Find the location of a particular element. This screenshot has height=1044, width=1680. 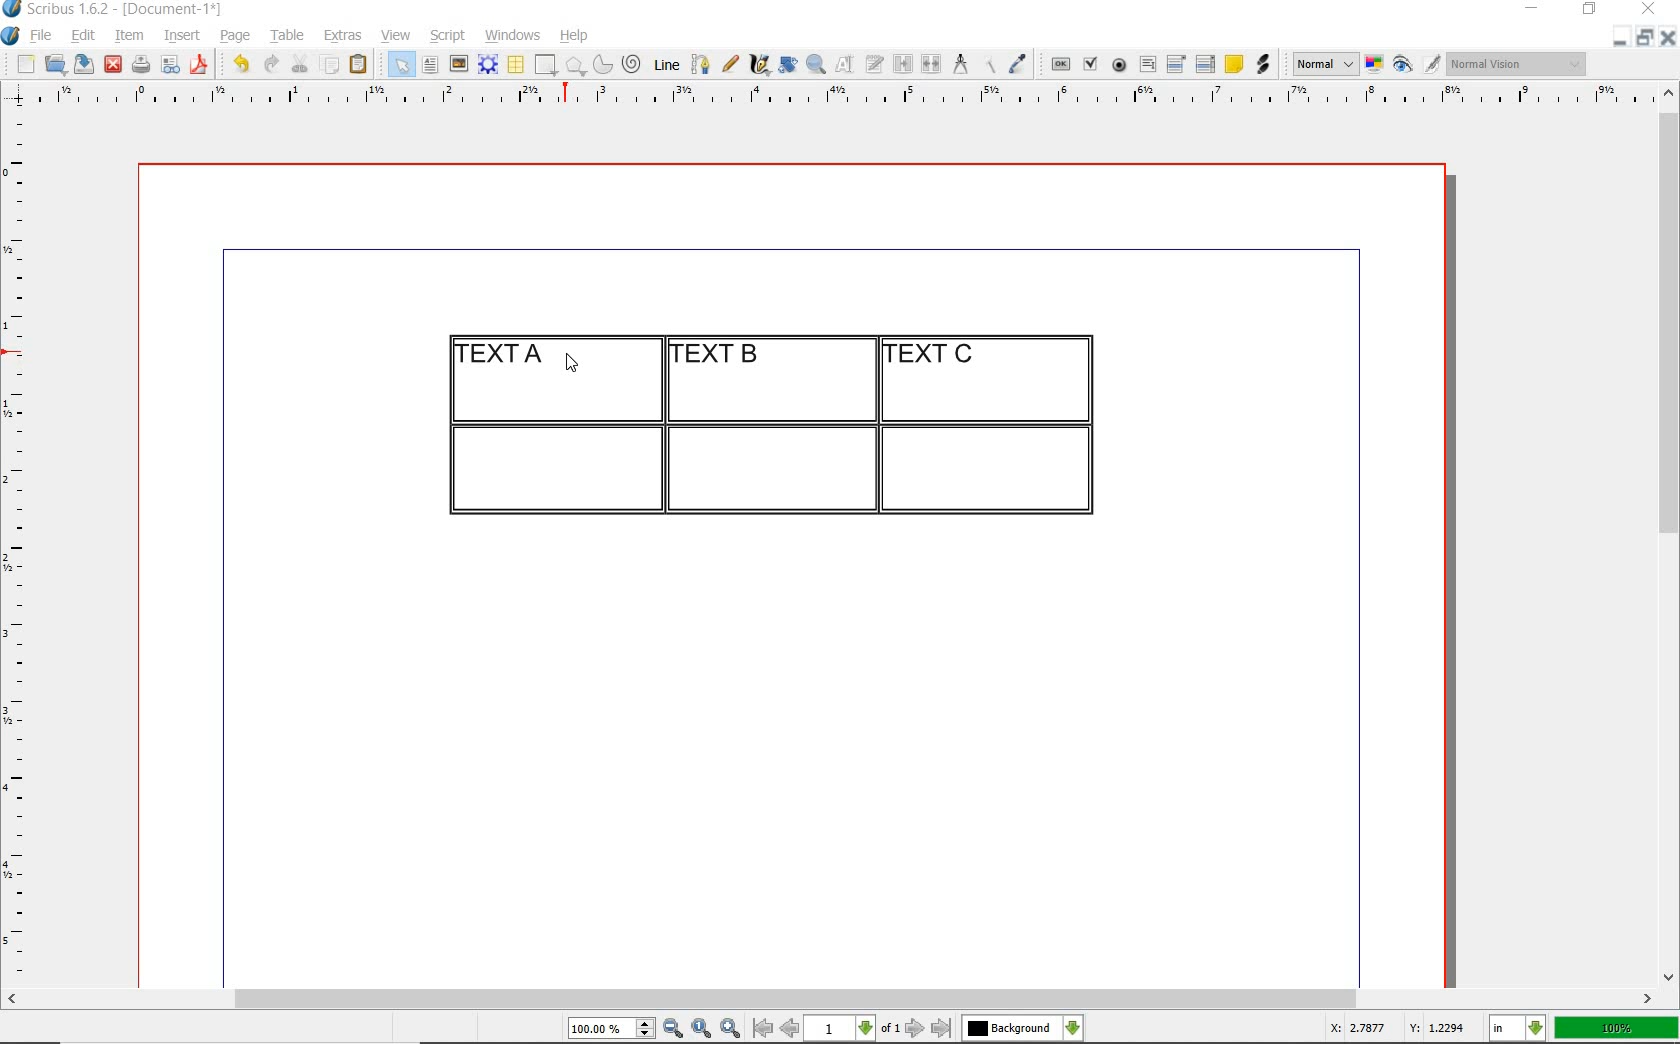

copy is located at coordinates (331, 66).